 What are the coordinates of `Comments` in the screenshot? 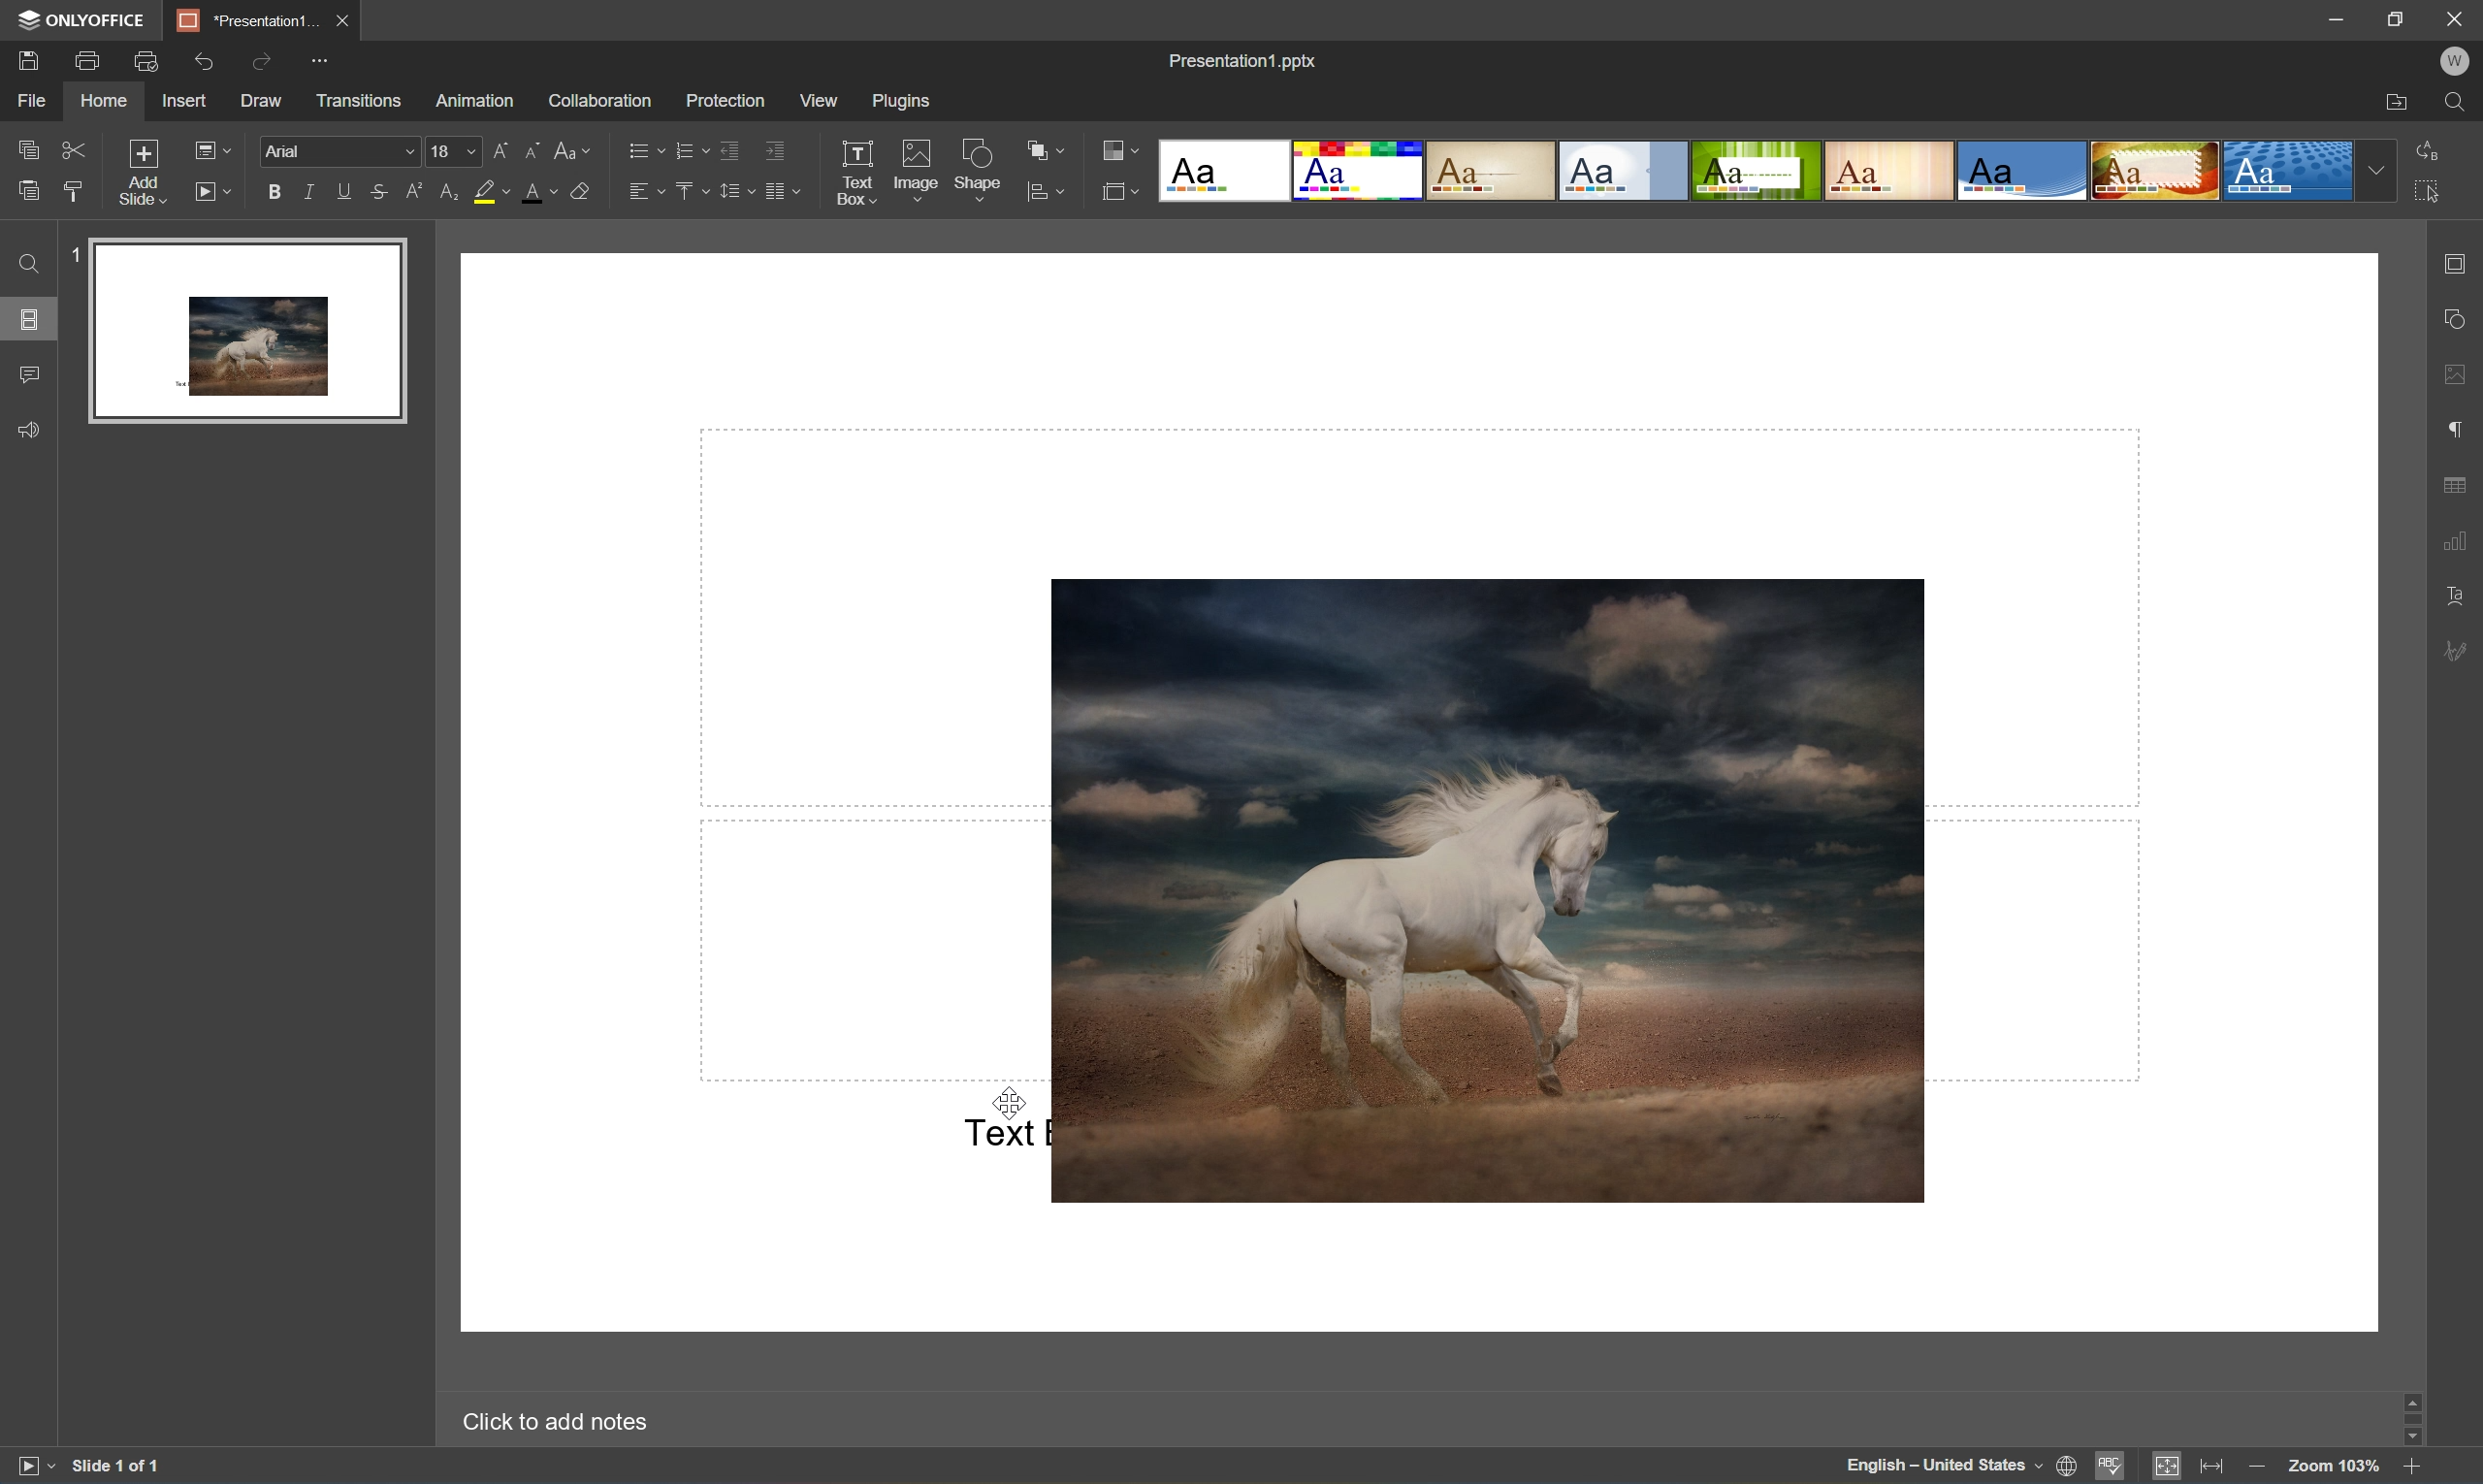 It's located at (30, 375).